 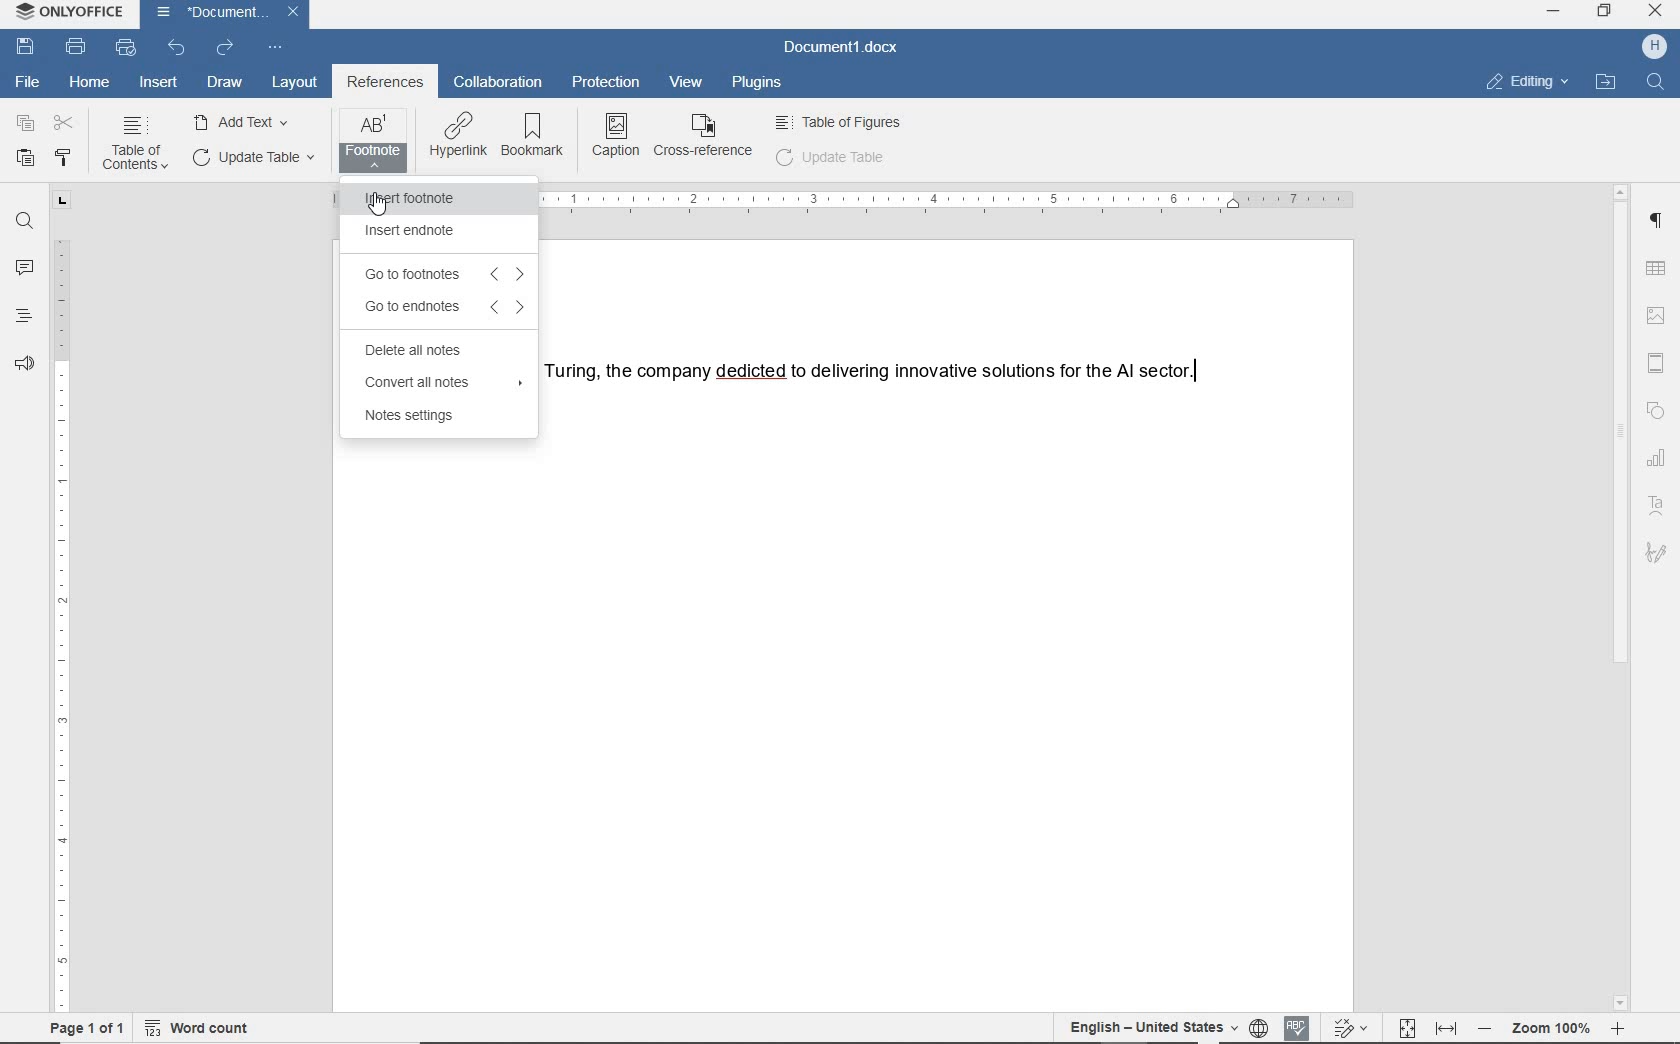 I want to click on layout, so click(x=295, y=84).